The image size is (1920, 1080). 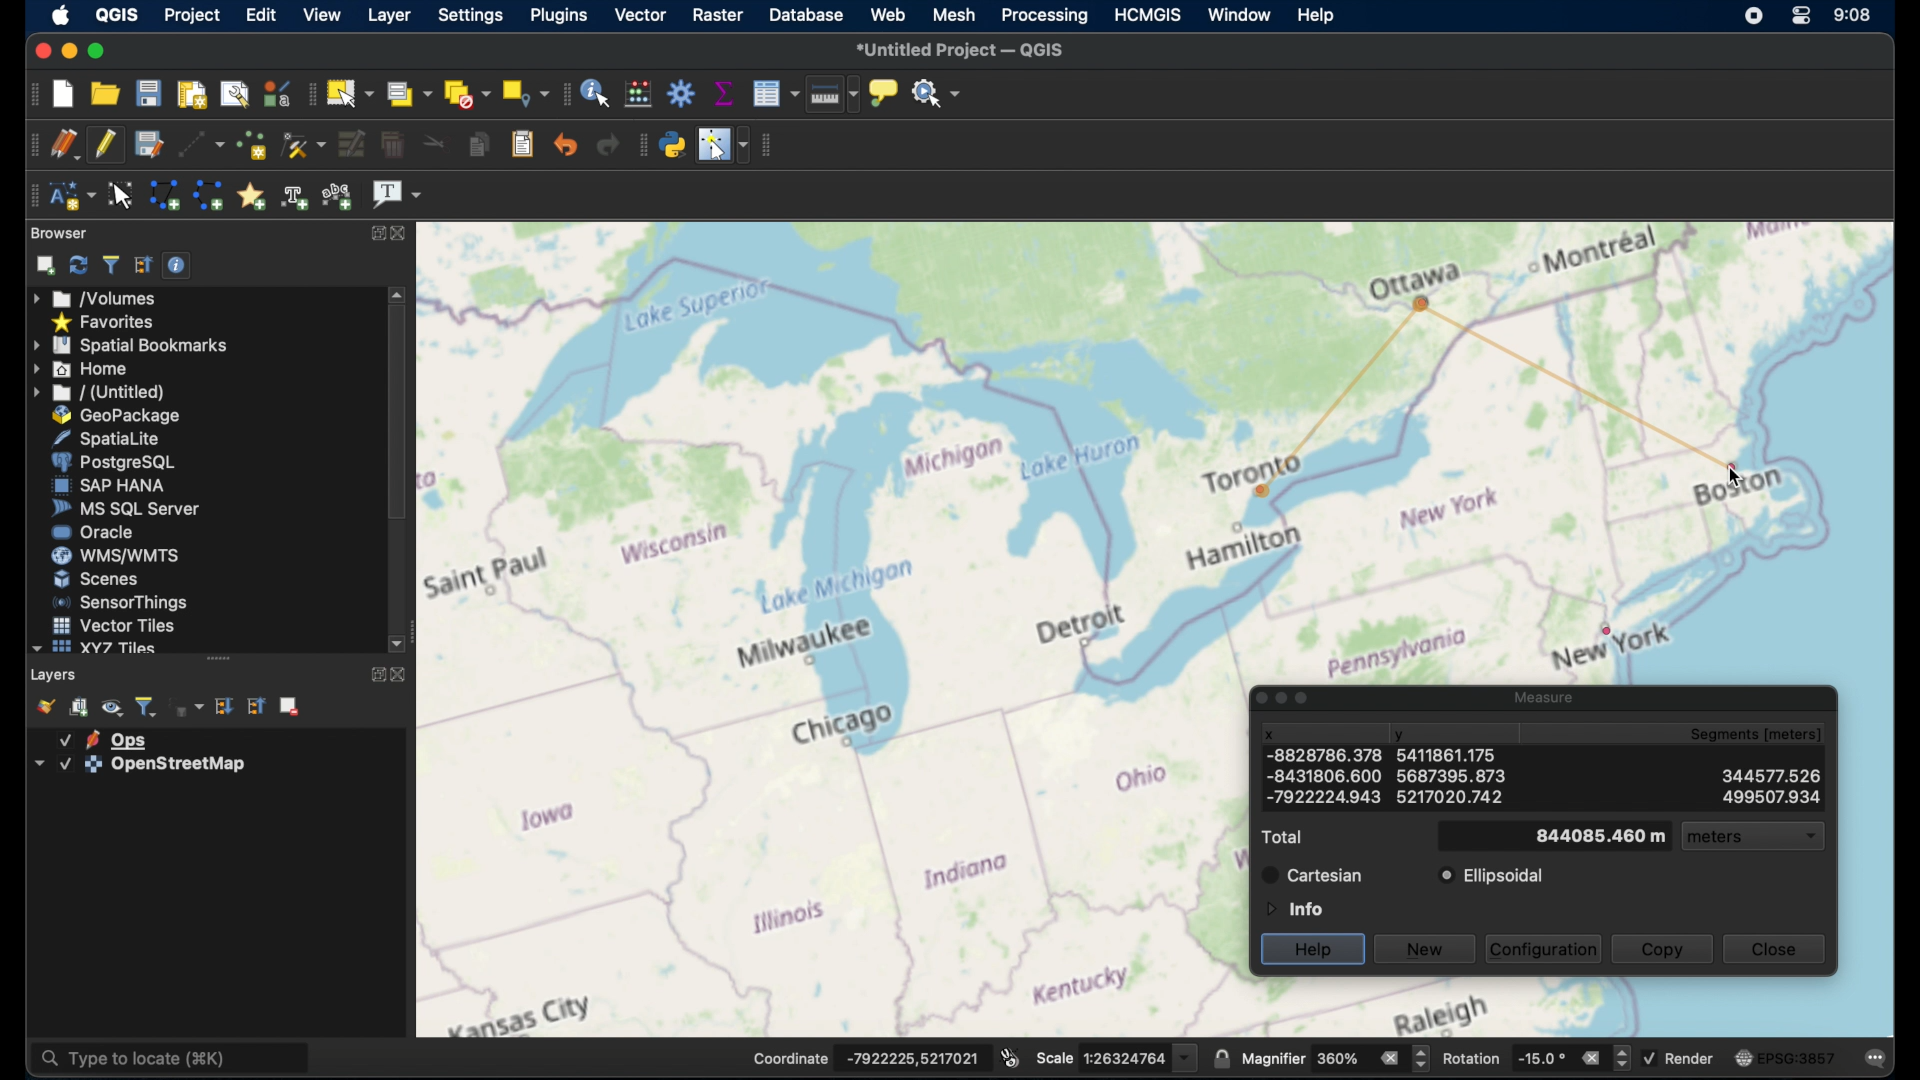 What do you see at coordinates (109, 486) in the screenshot?
I see `sap hana` at bounding box center [109, 486].